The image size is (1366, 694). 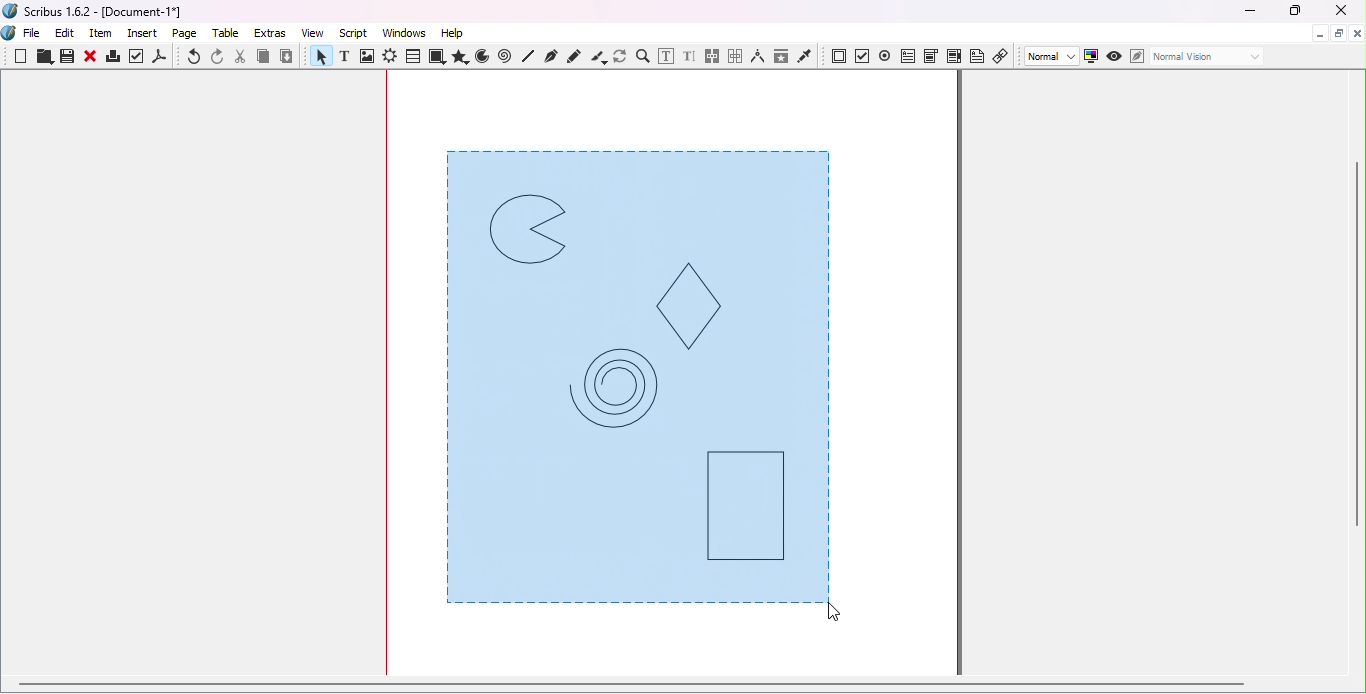 What do you see at coordinates (10, 34) in the screenshot?
I see `Logo` at bounding box center [10, 34].